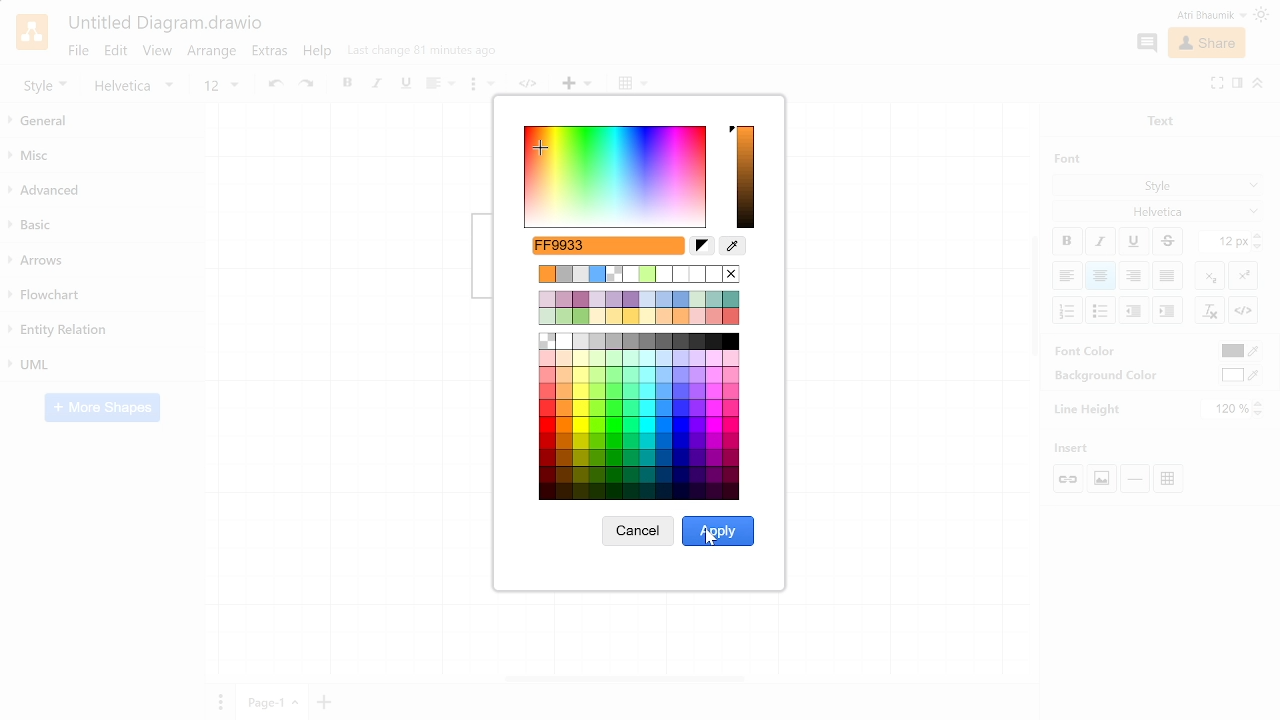  Describe the element at coordinates (1102, 310) in the screenshot. I see `Bullet` at that location.